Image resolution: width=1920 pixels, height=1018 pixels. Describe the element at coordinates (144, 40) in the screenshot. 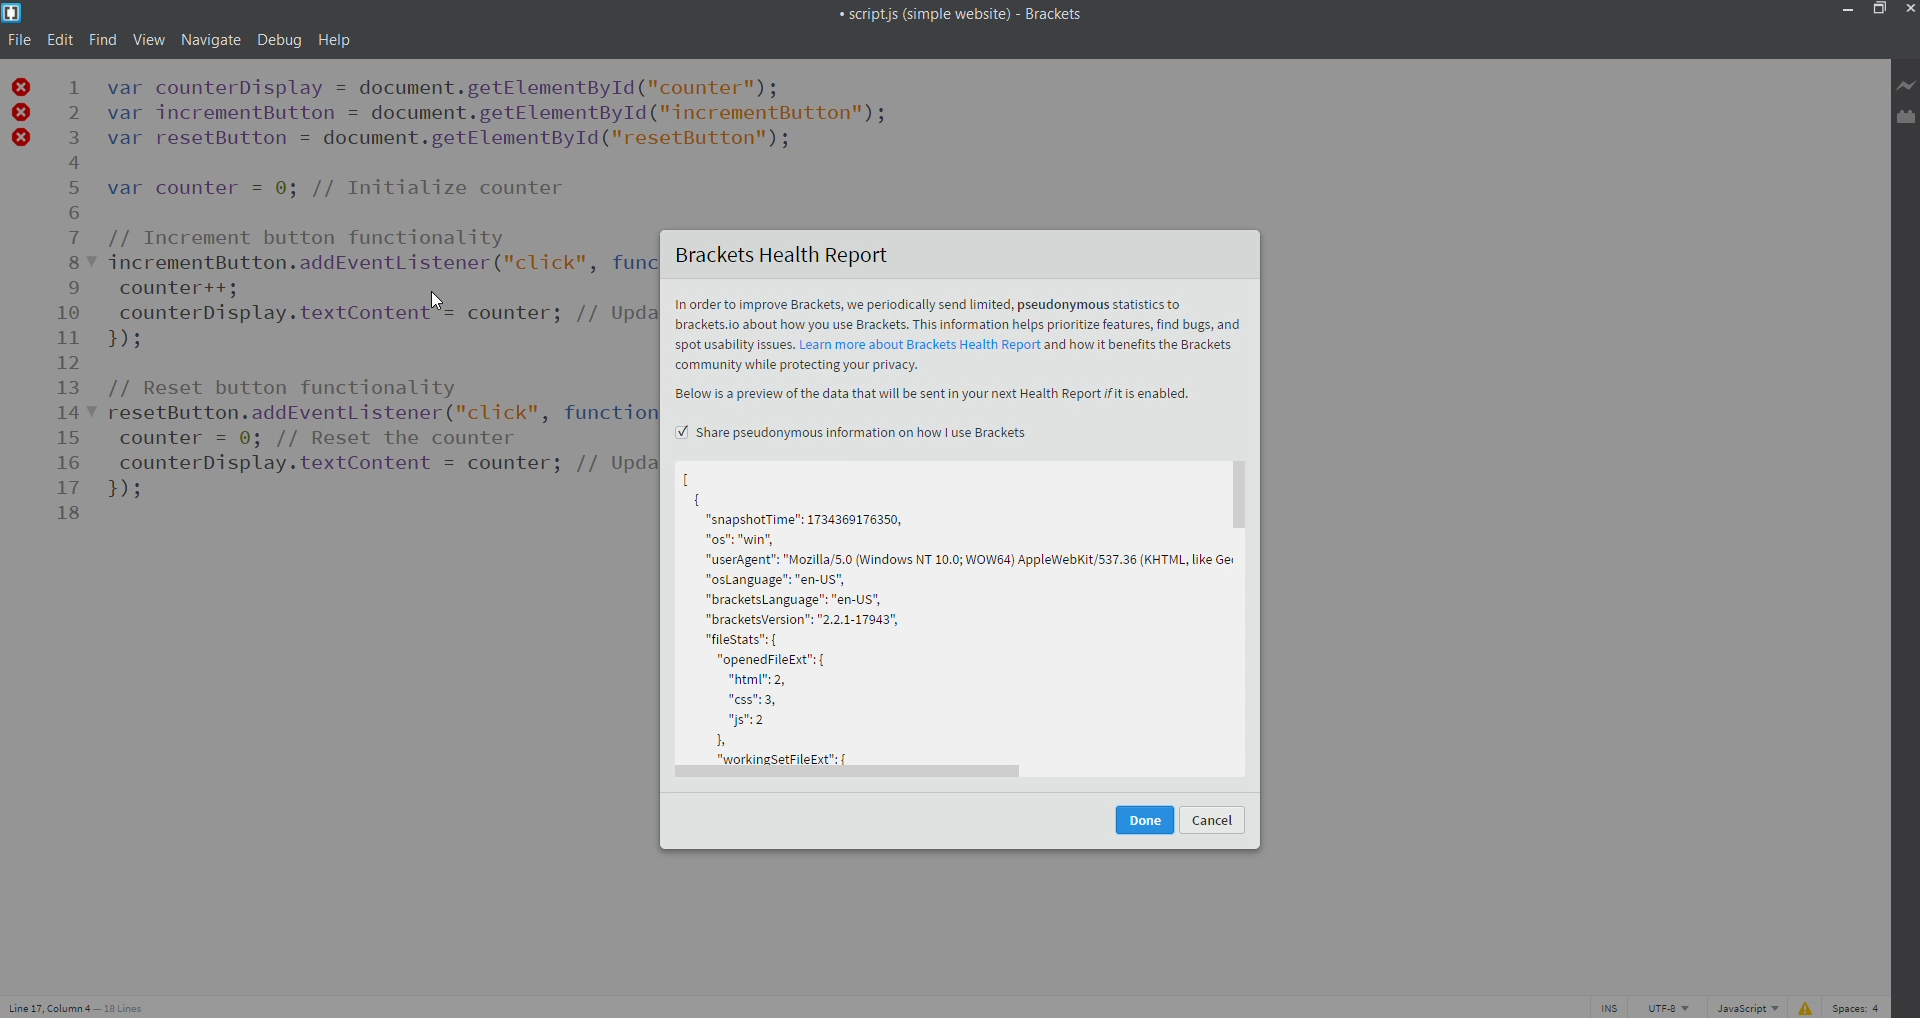

I see `view` at that location.